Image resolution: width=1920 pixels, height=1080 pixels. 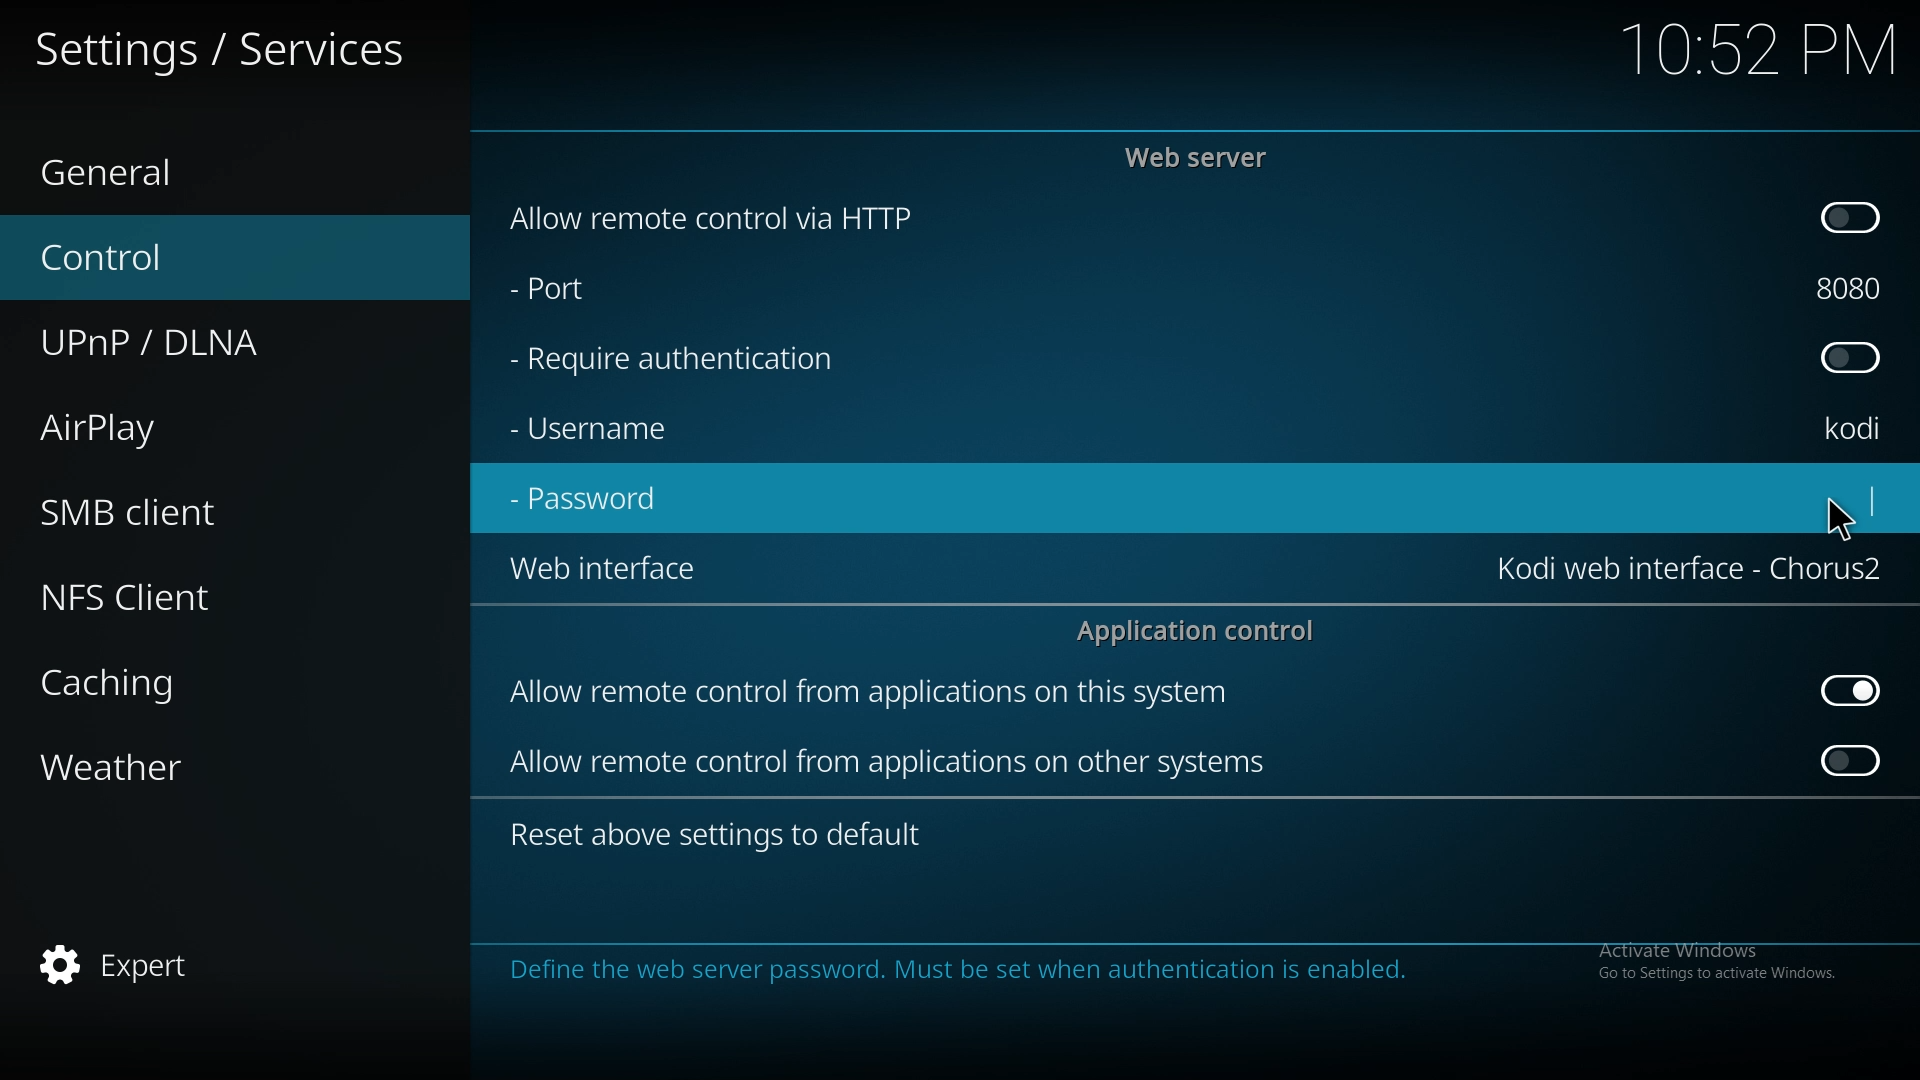 What do you see at coordinates (1166, 971) in the screenshot?
I see `info` at bounding box center [1166, 971].